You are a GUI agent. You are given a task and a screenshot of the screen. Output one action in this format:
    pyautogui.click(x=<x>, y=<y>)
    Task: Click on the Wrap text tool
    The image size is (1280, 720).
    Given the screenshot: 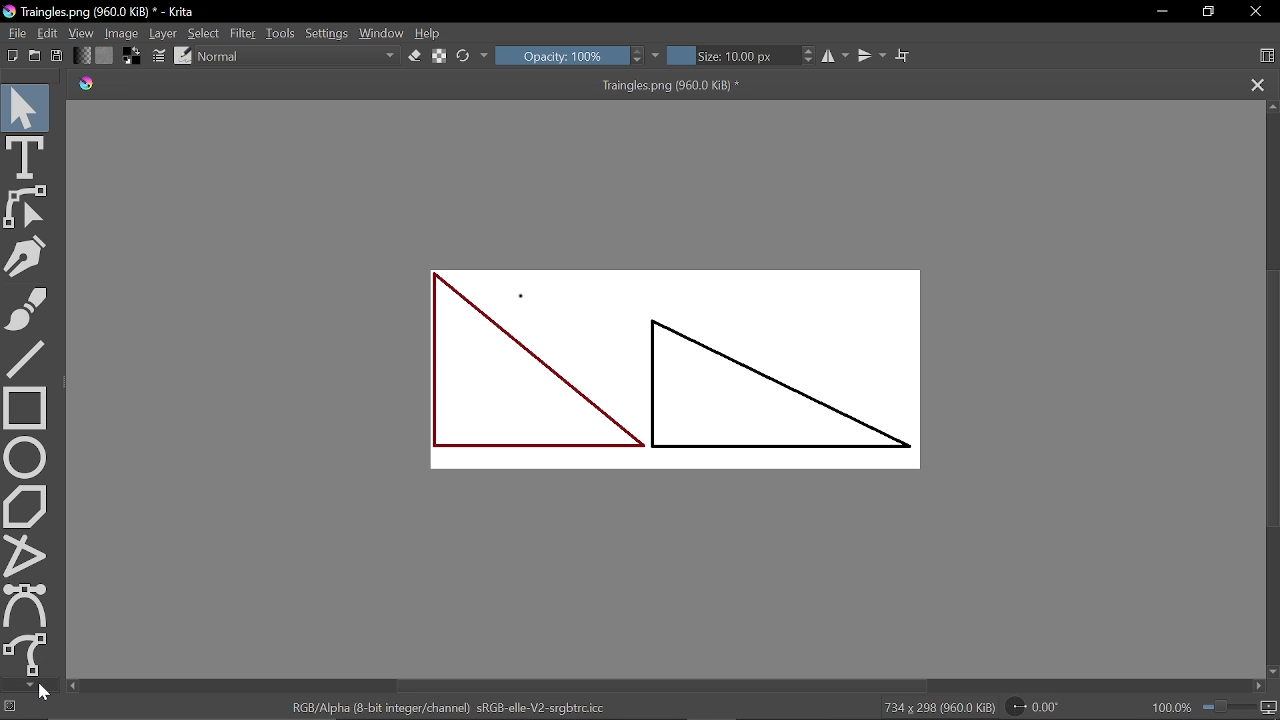 What is the action you would take?
    pyautogui.click(x=904, y=56)
    